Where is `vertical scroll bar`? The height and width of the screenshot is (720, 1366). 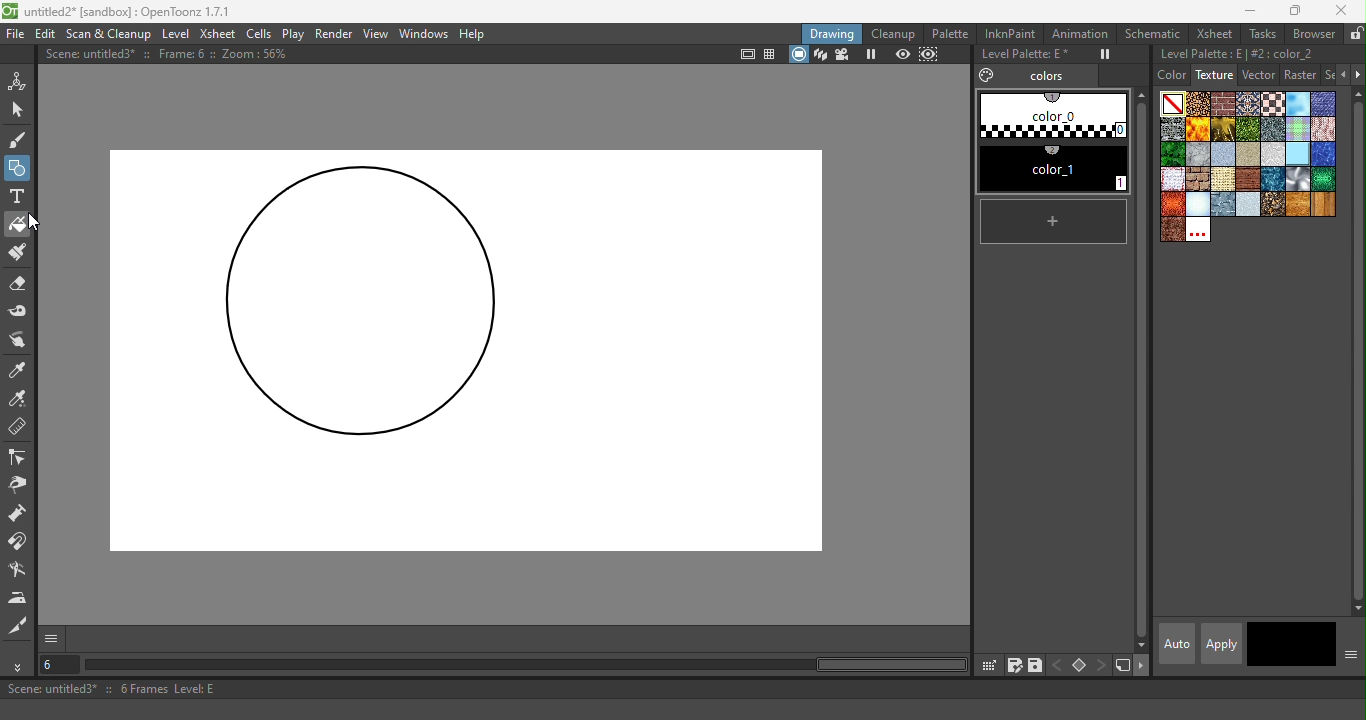
vertical scroll bar is located at coordinates (1358, 350).